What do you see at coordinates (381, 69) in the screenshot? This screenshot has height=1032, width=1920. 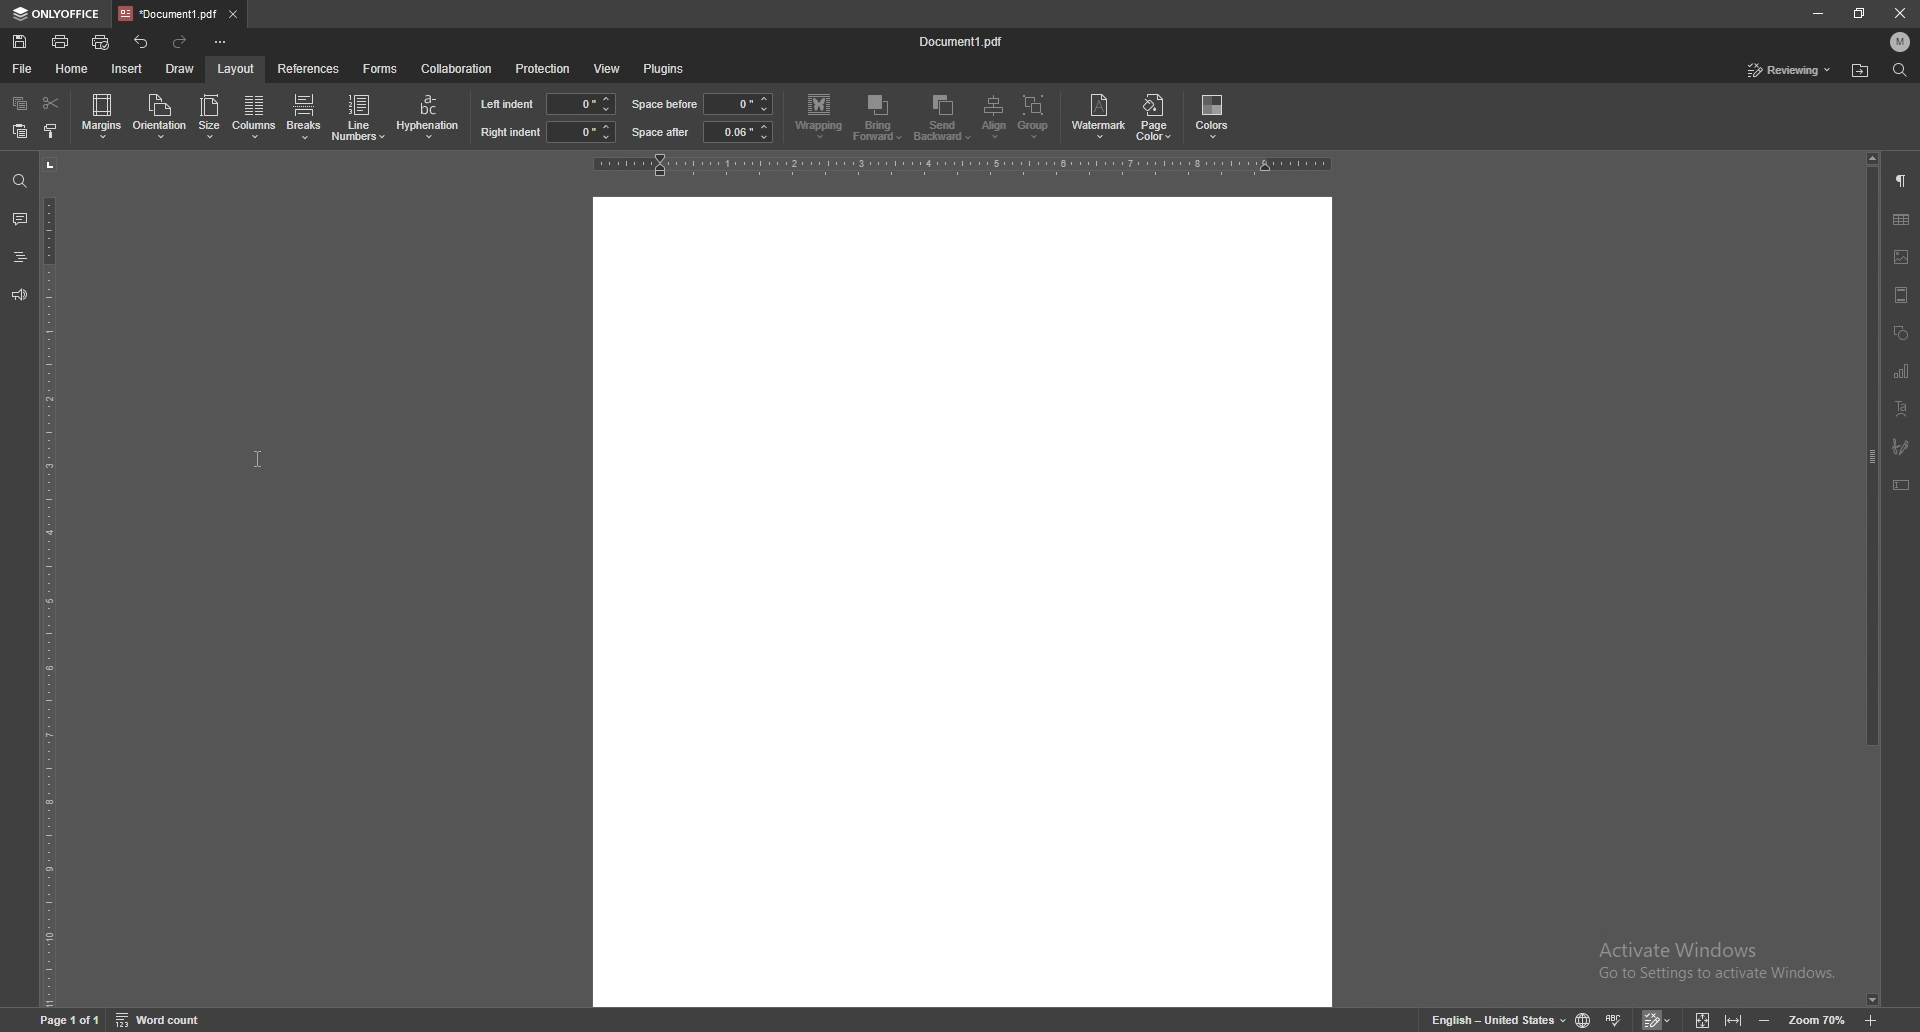 I see `forms` at bounding box center [381, 69].